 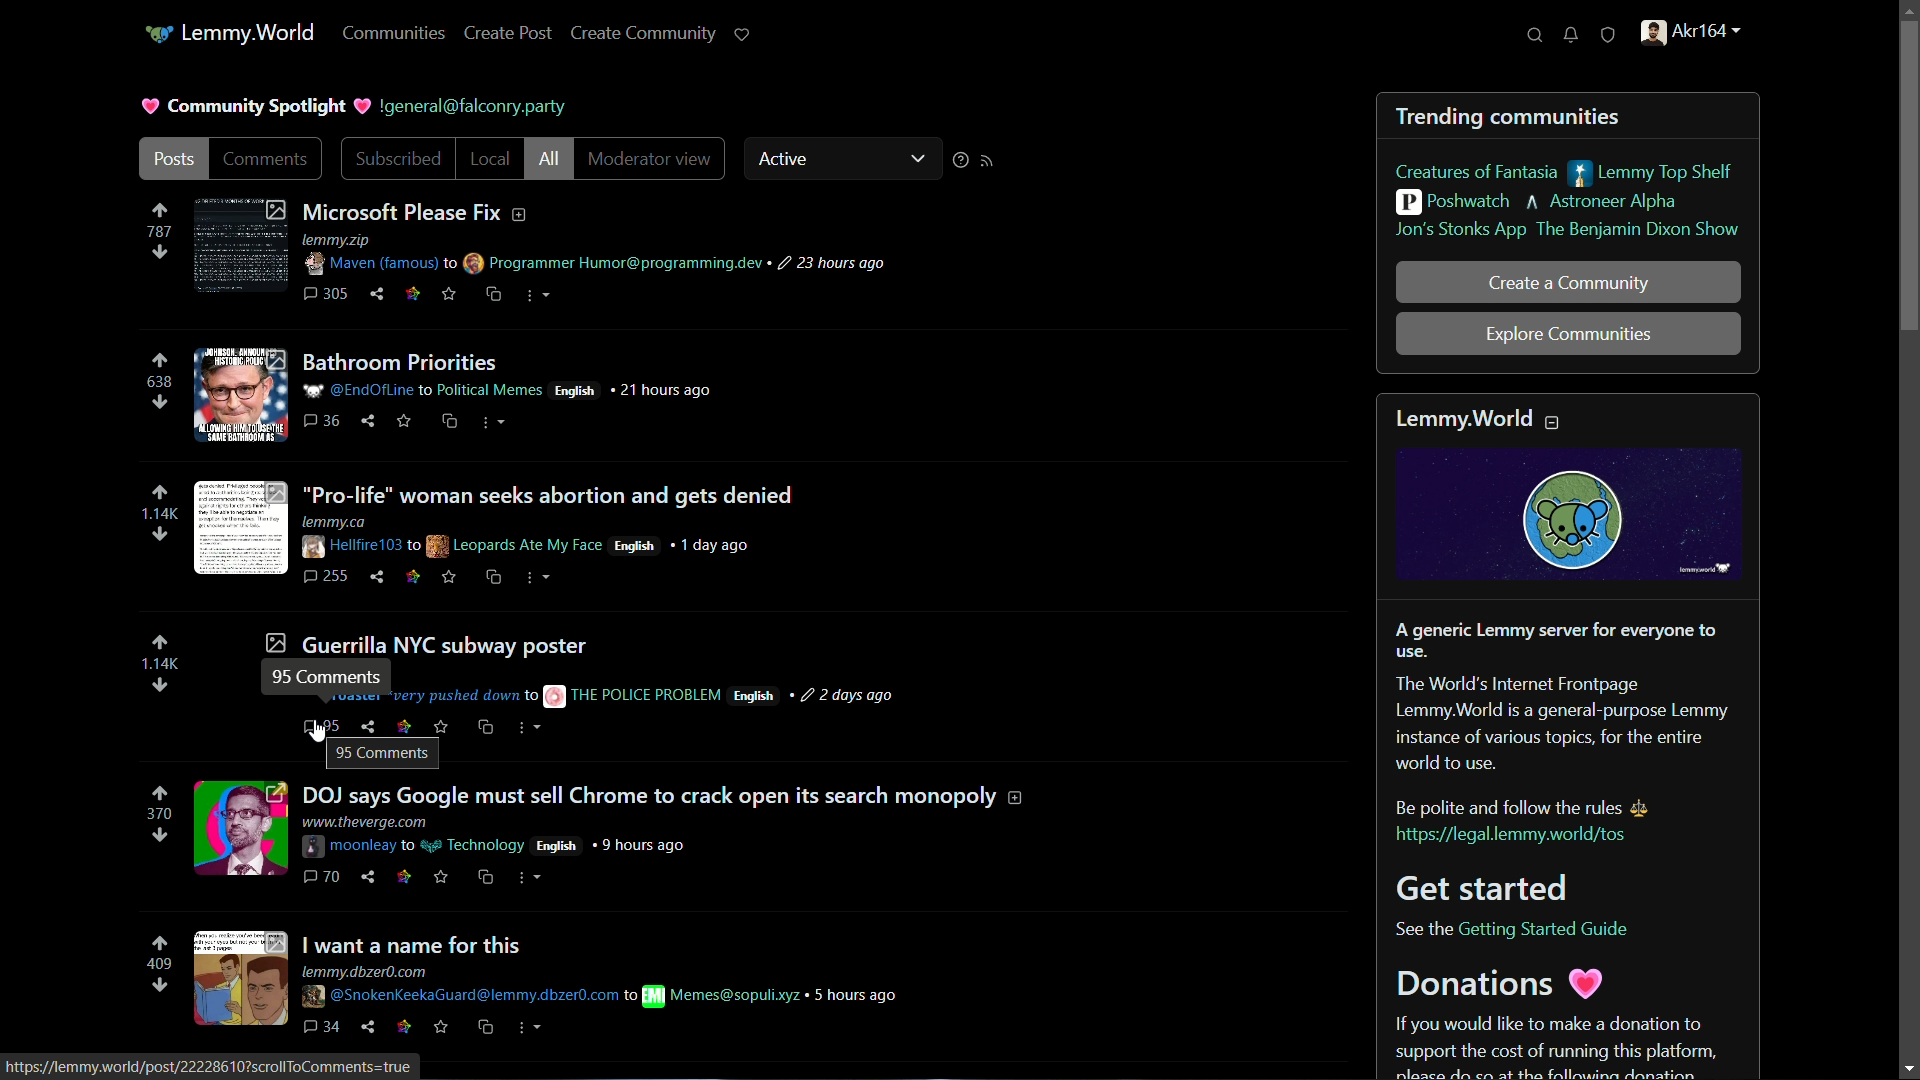 What do you see at coordinates (497, 421) in the screenshot?
I see `options` at bounding box center [497, 421].